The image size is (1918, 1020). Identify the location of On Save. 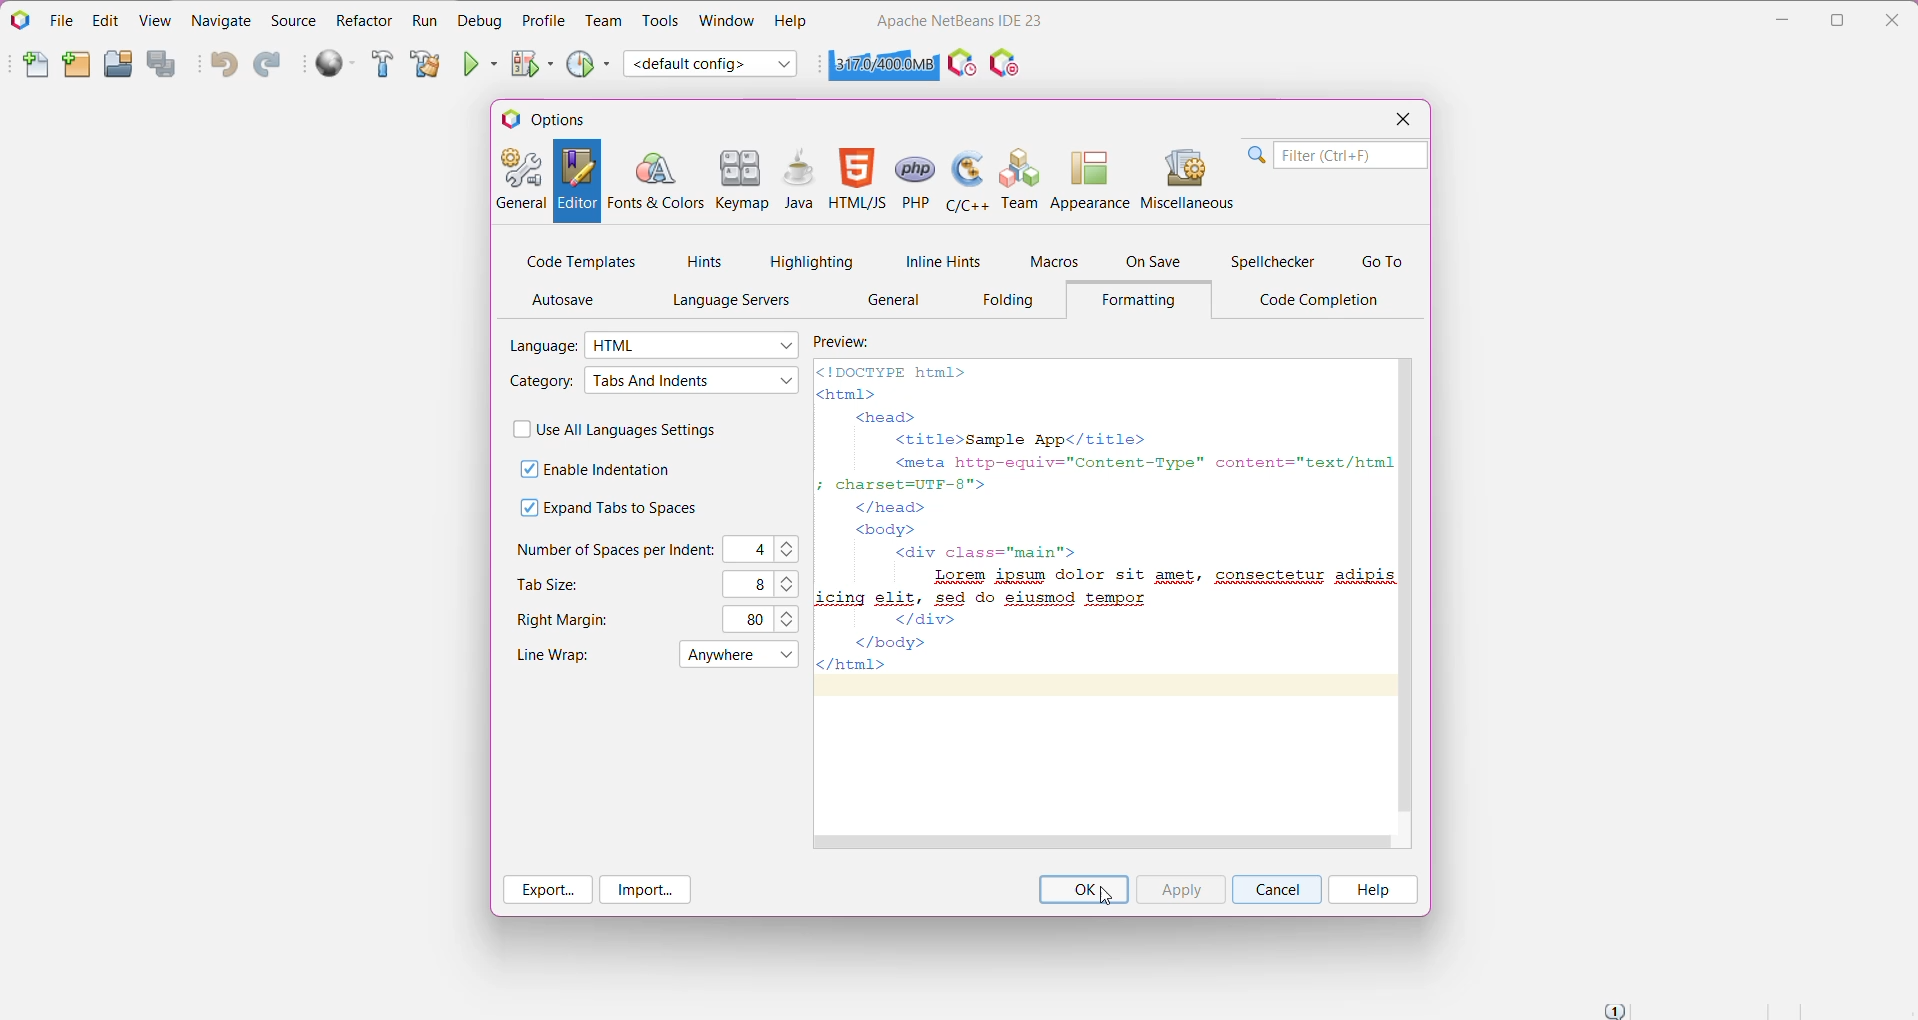
(1155, 262).